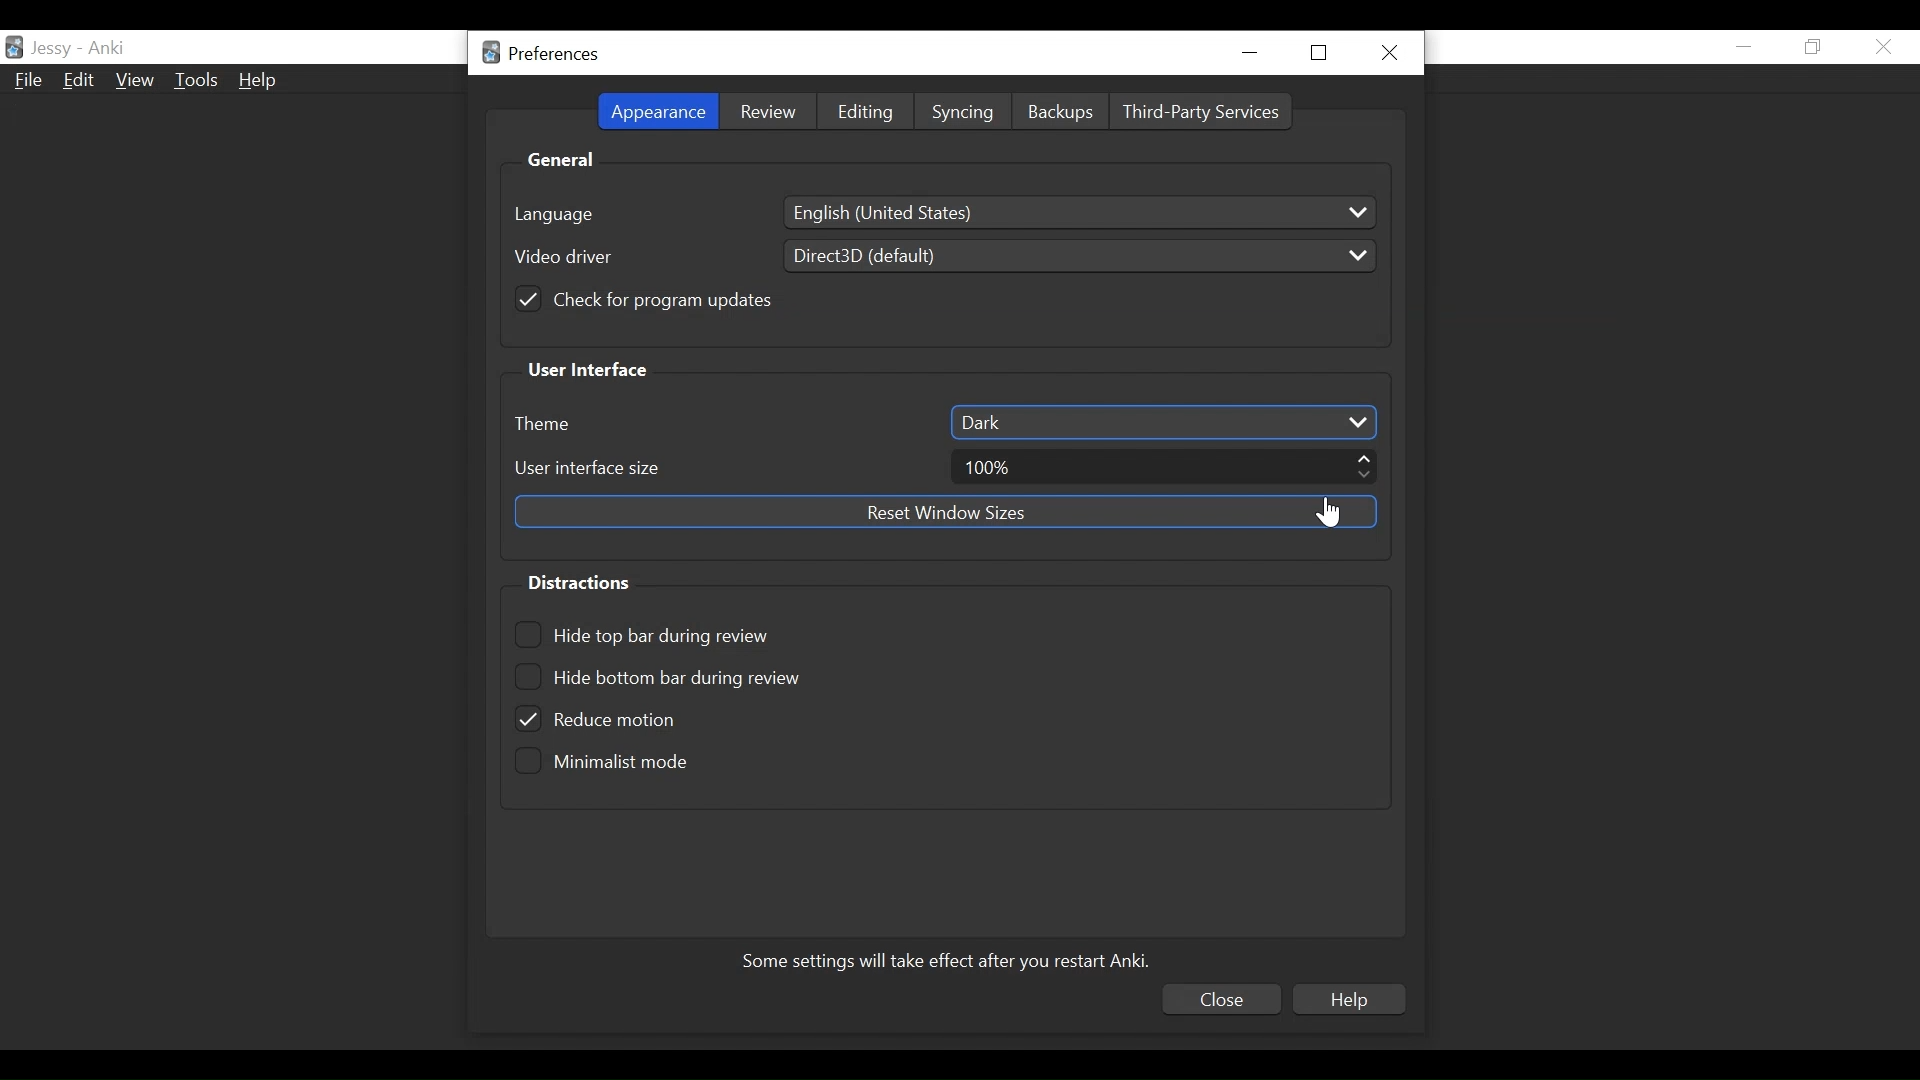 This screenshot has width=1920, height=1080. I want to click on Distractions, so click(579, 581).